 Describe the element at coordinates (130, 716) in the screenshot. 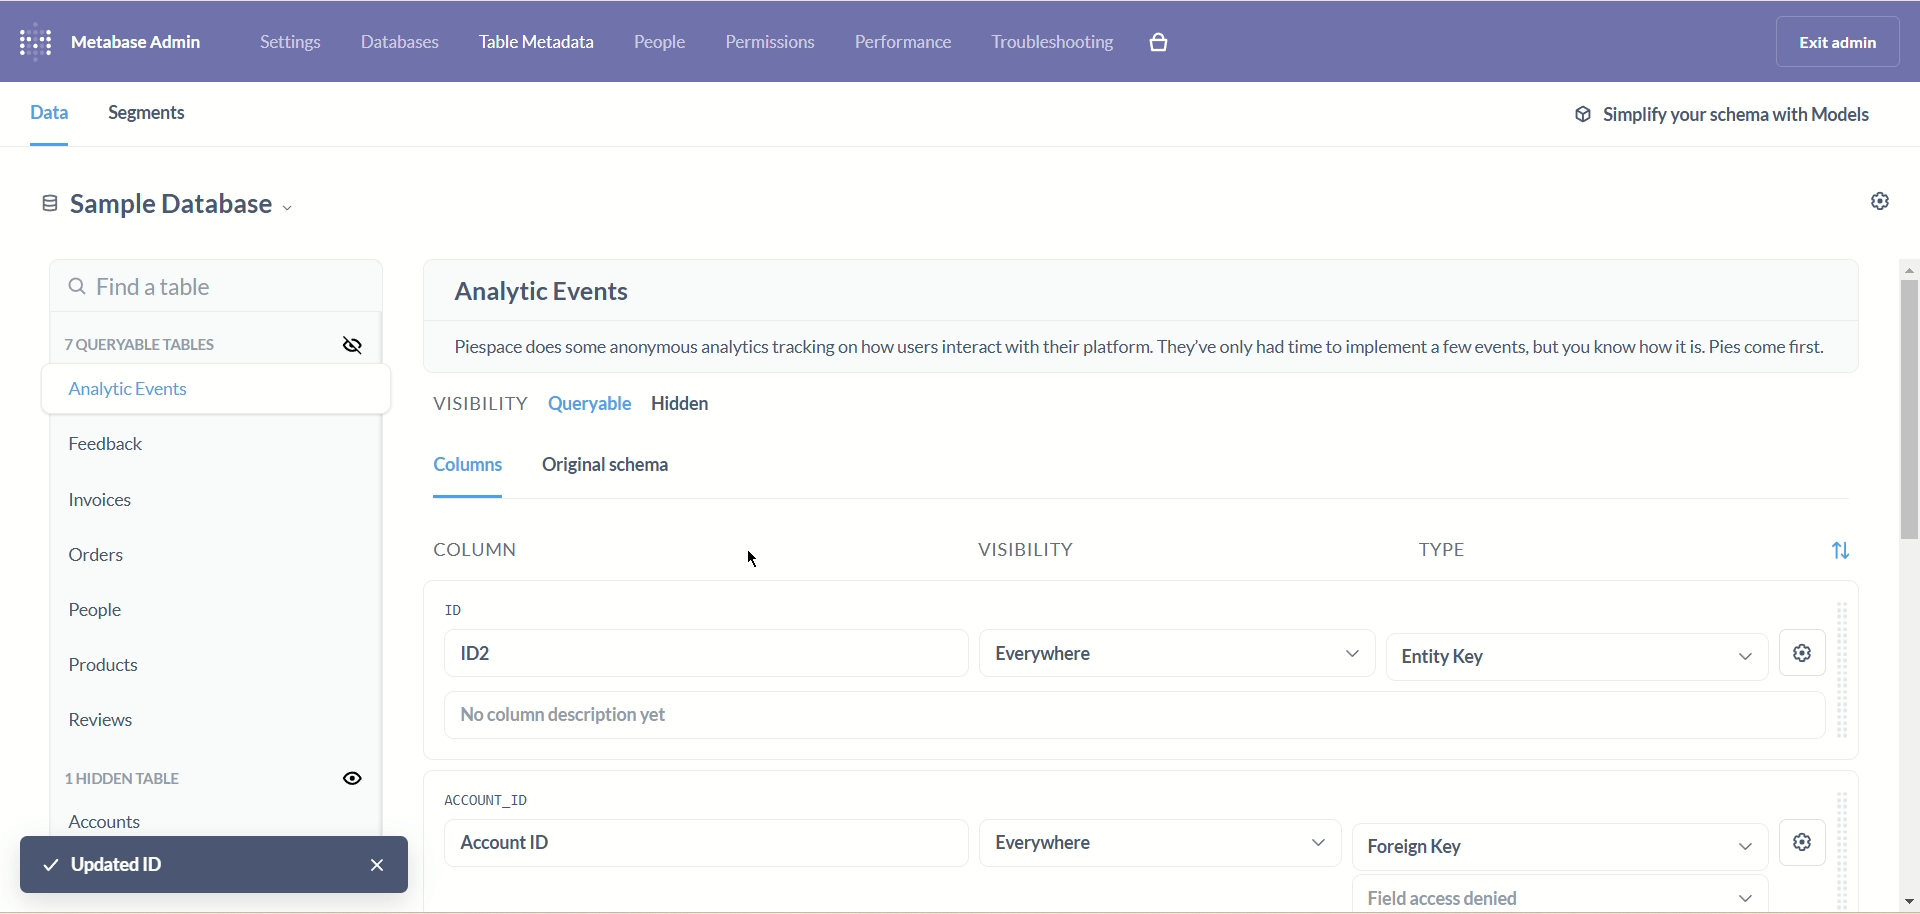

I see `Reviews` at that location.